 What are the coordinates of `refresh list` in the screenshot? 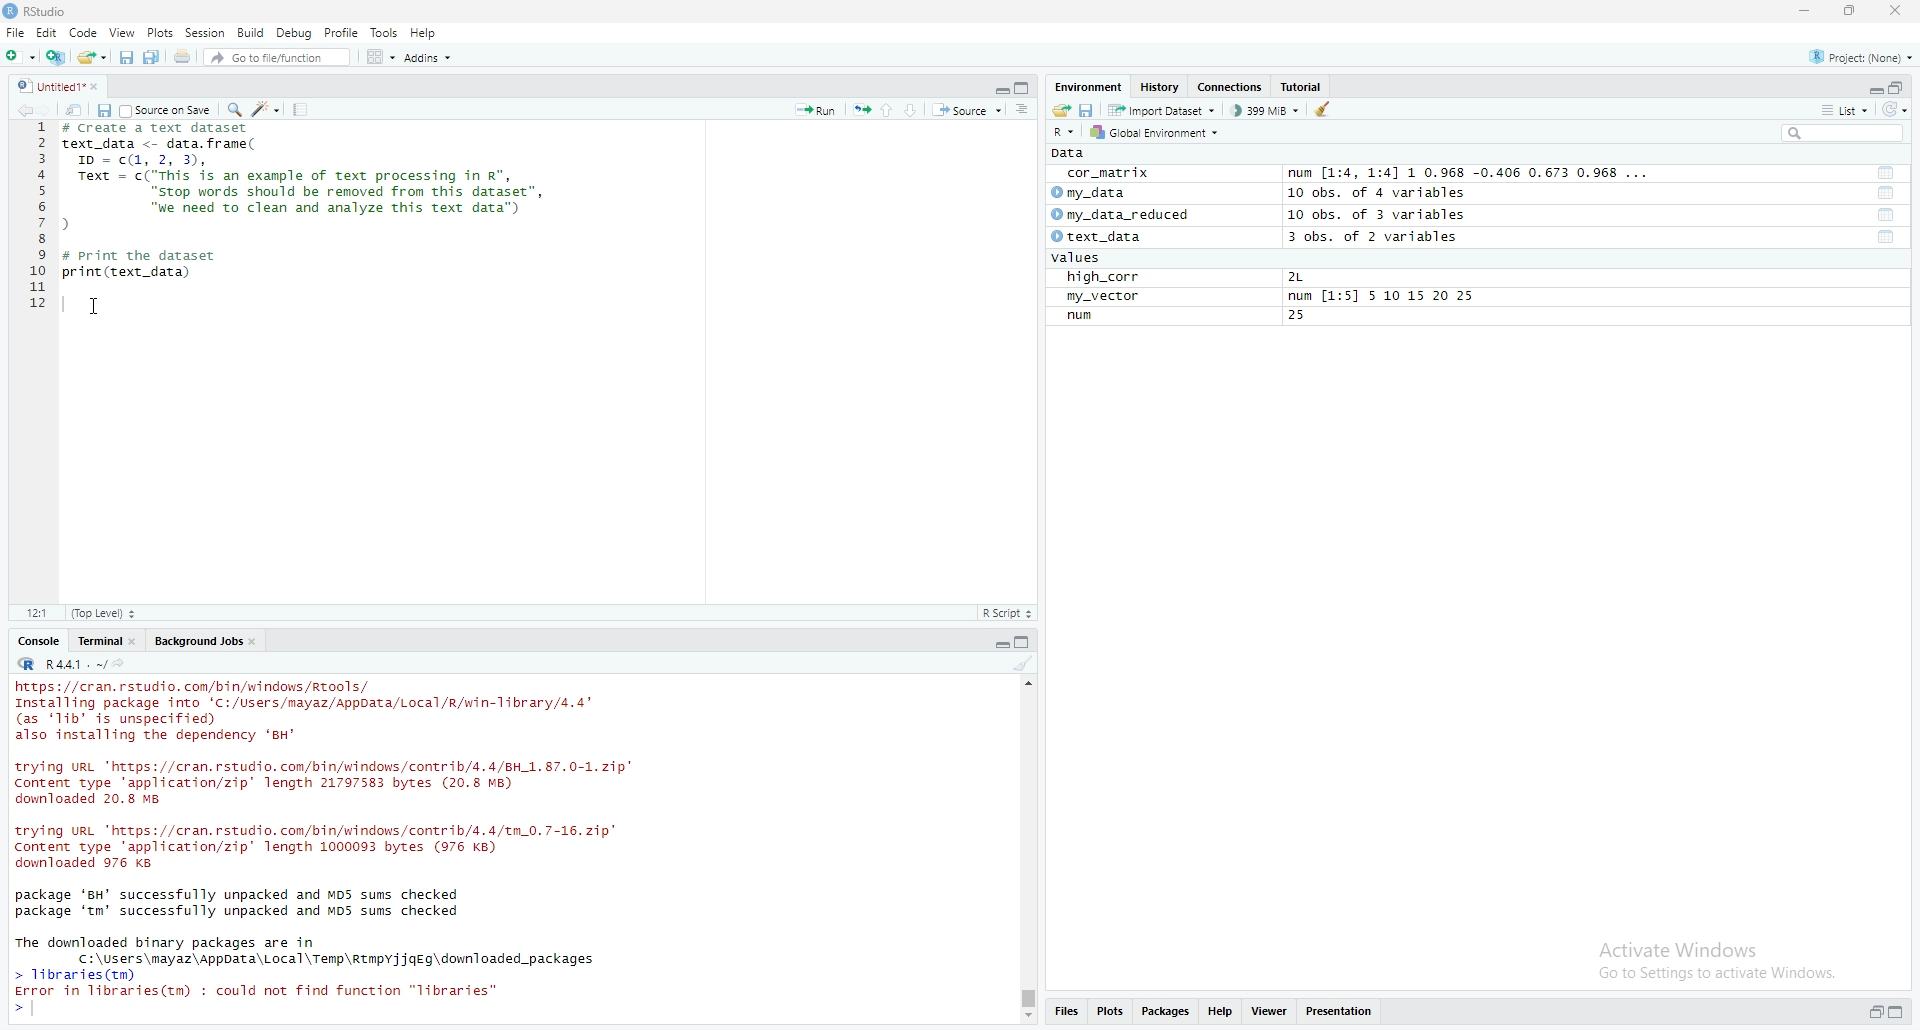 It's located at (1895, 113).